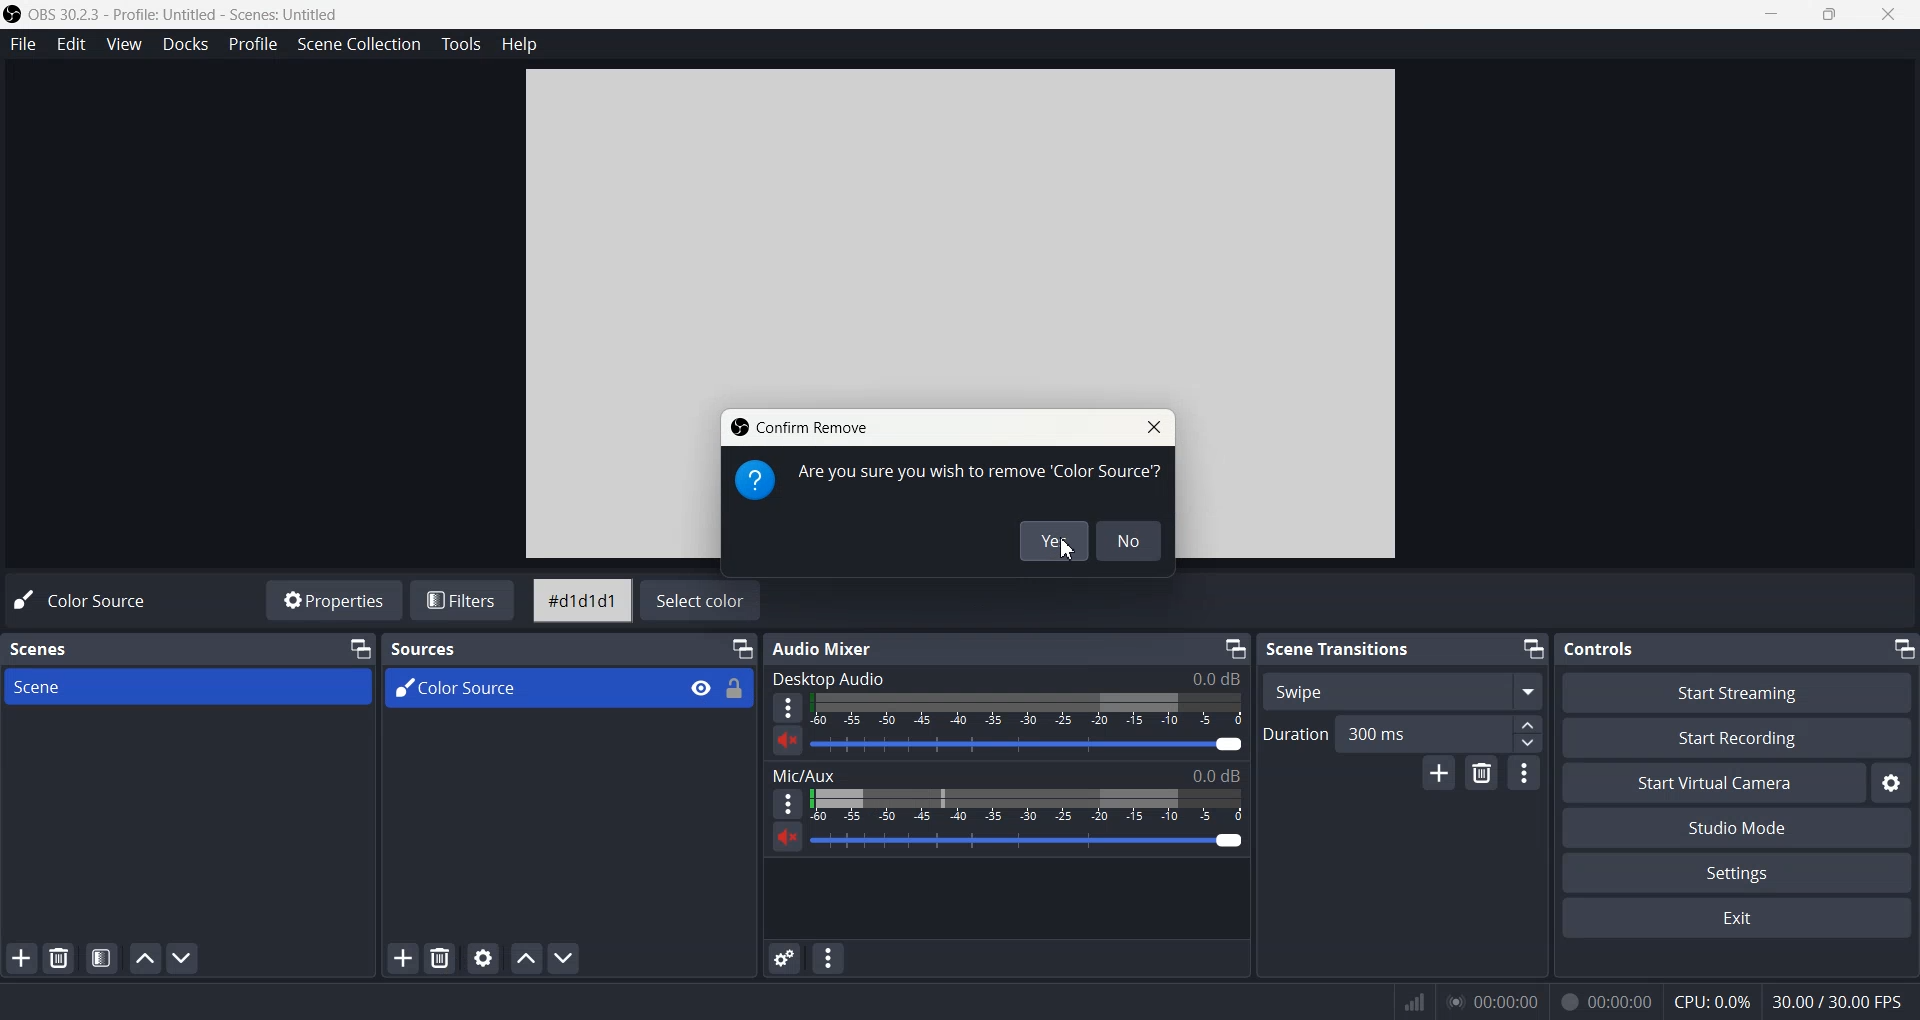 The height and width of the screenshot is (1020, 1920). Describe the element at coordinates (784, 959) in the screenshot. I see `Advance audio properties` at that location.